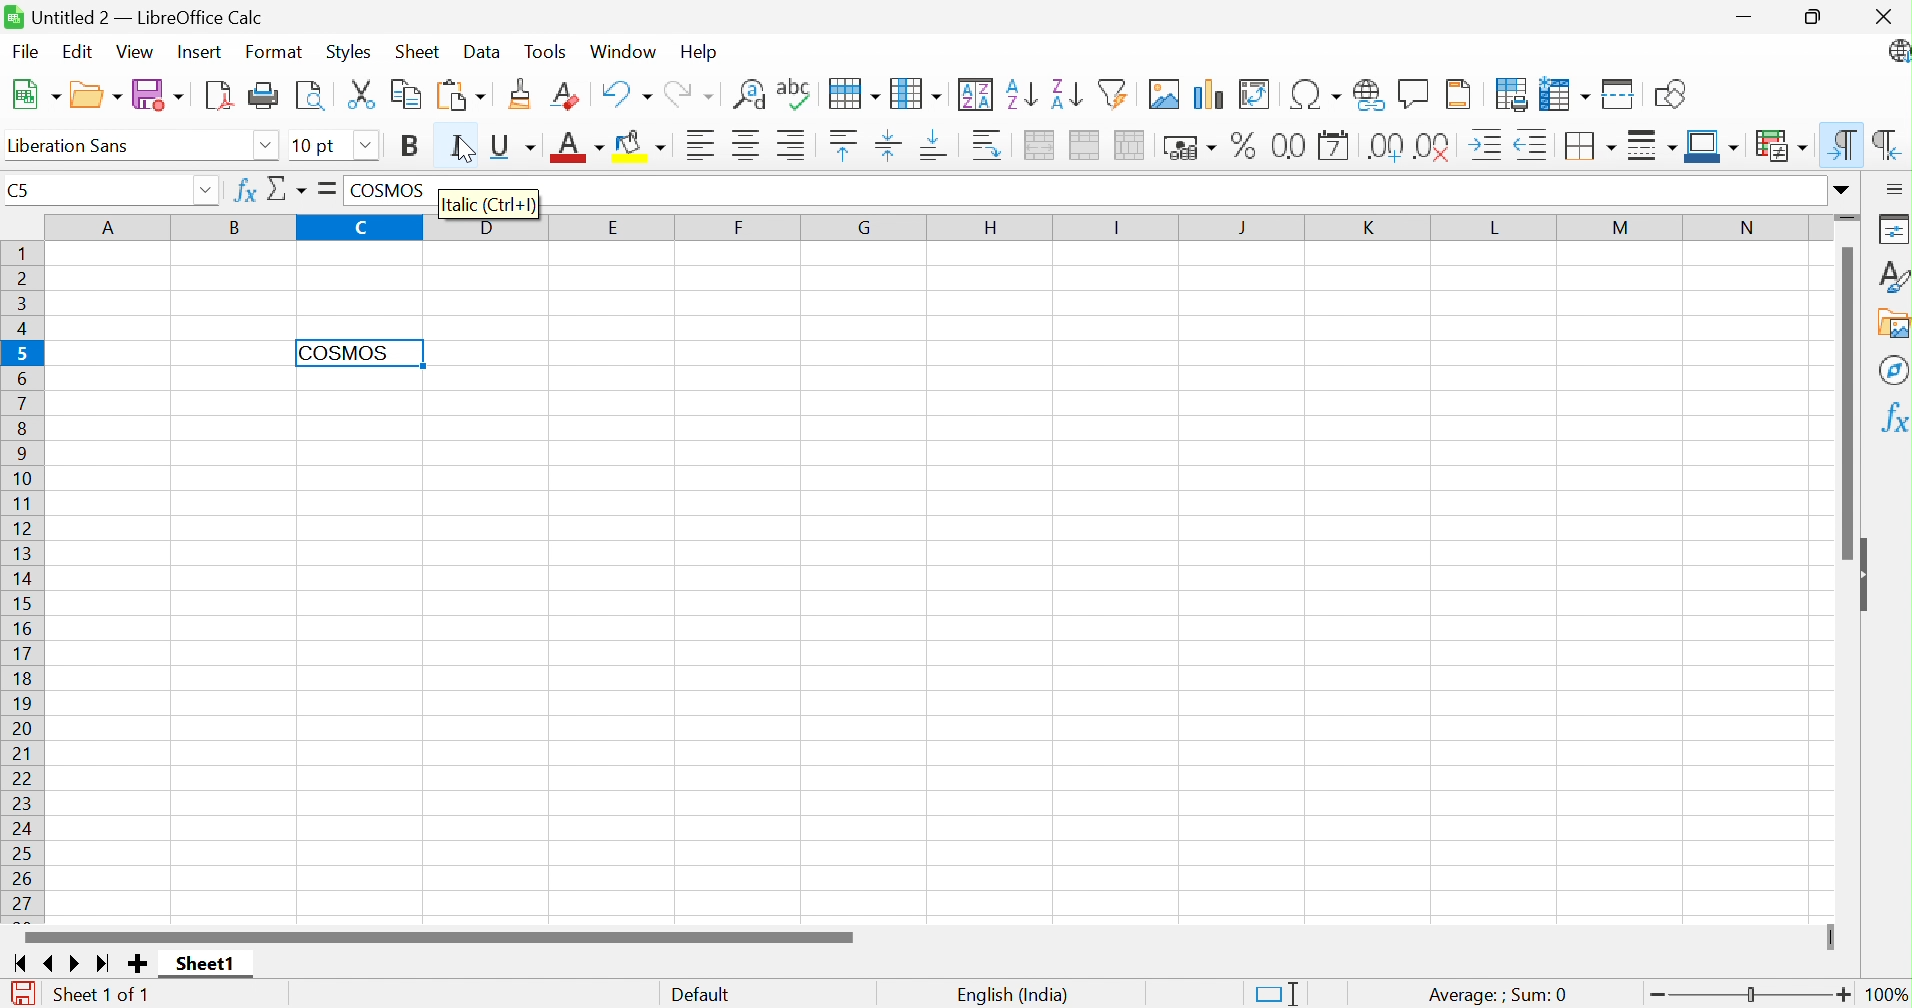 This screenshot has height=1008, width=1912. Describe the element at coordinates (102, 997) in the screenshot. I see `Sheet 1 of 1` at that location.